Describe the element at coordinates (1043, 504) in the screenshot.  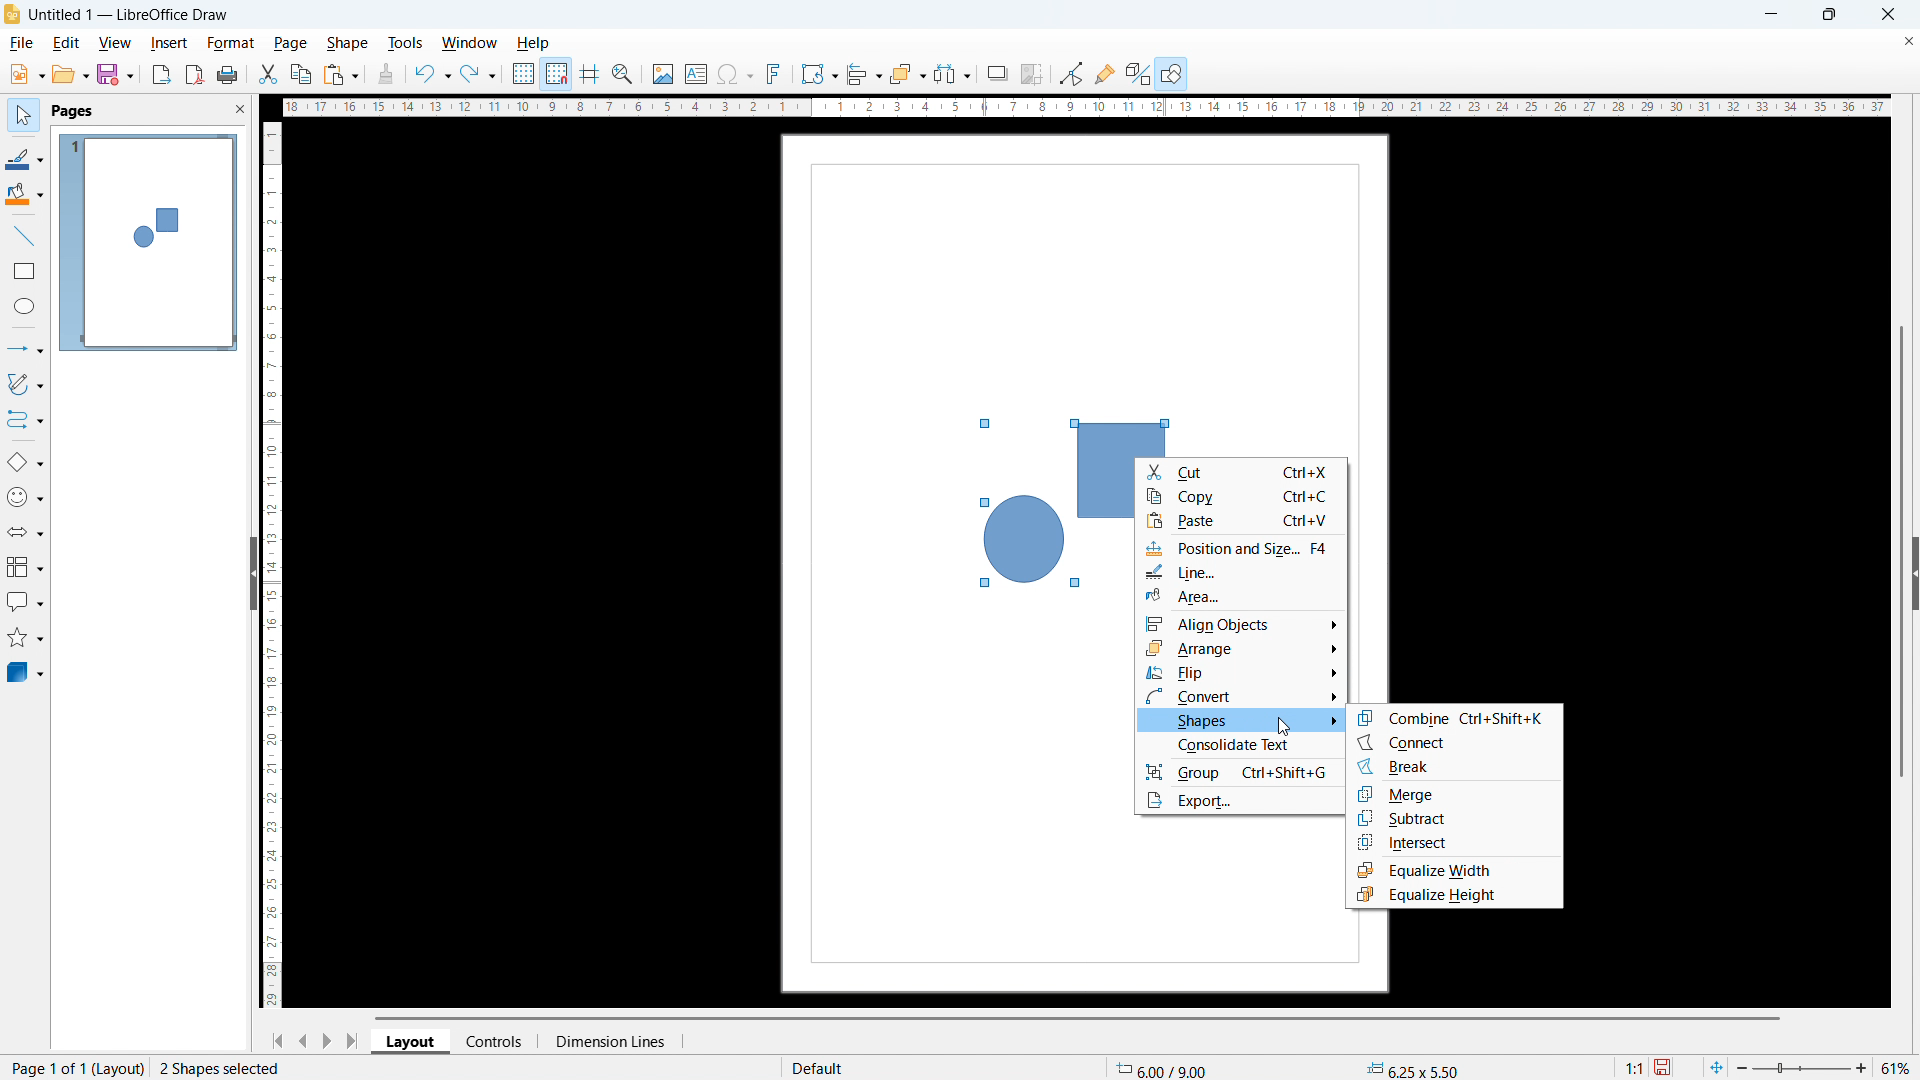
I see `shapes selected` at that location.